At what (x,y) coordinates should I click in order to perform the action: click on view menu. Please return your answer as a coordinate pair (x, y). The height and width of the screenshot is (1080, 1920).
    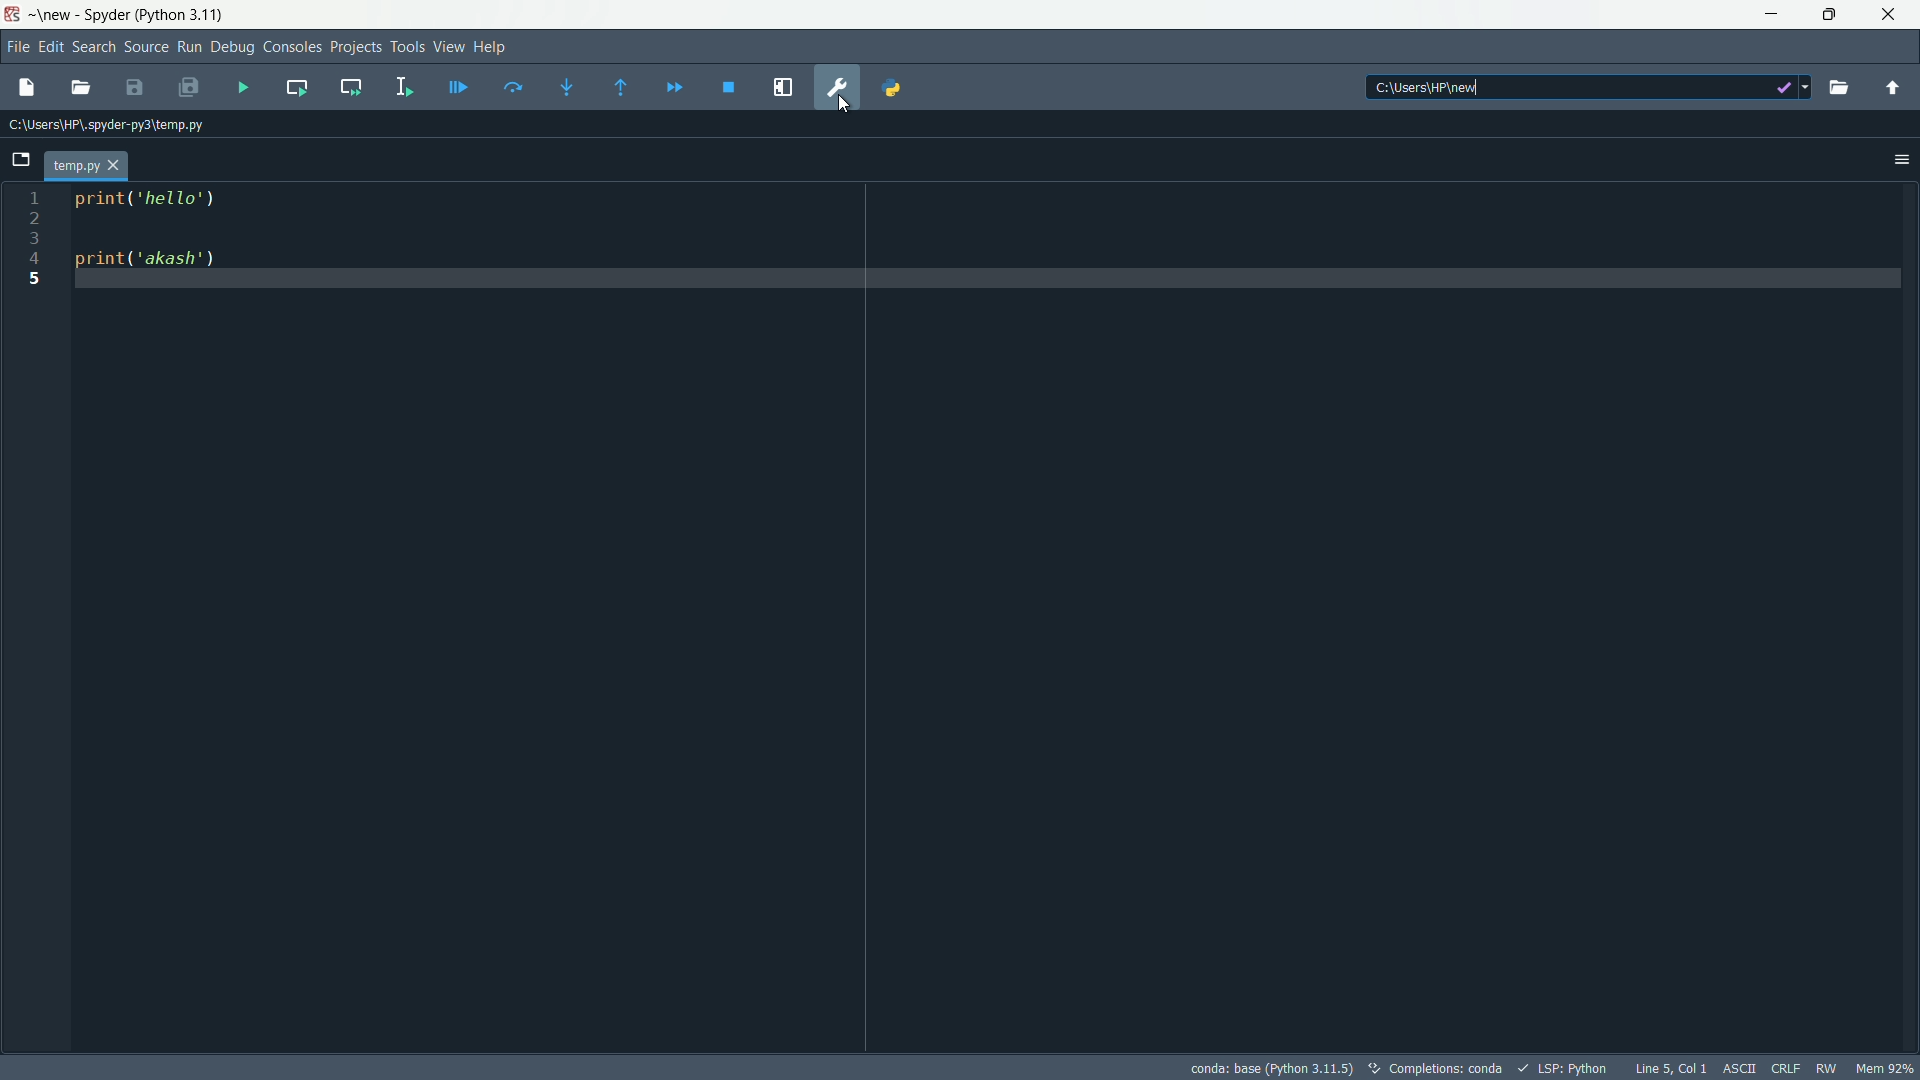
    Looking at the image, I should click on (449, 46).